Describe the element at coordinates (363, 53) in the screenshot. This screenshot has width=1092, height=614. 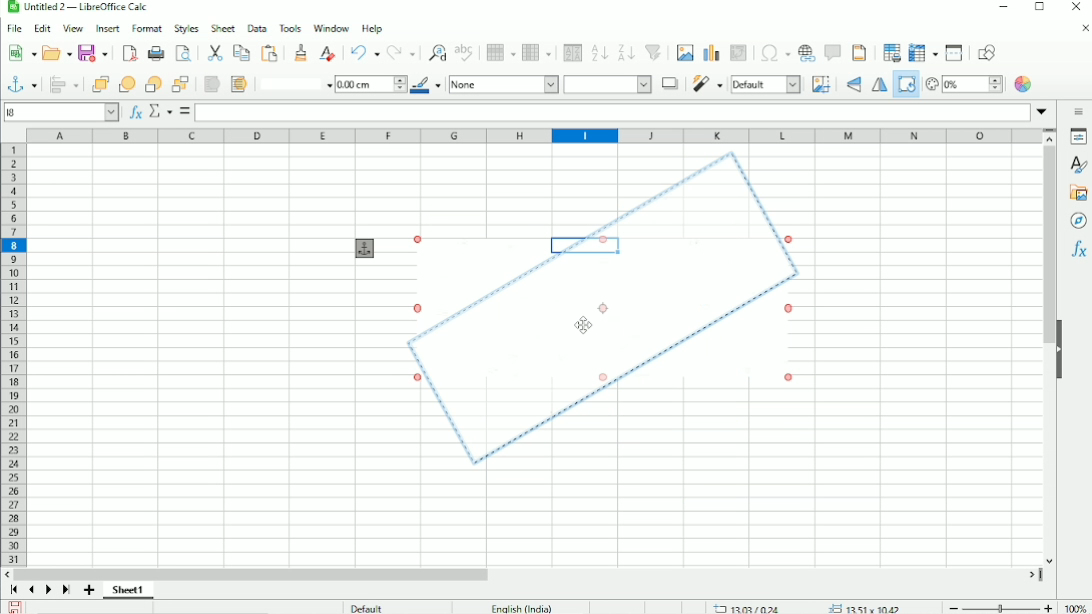
I see `Undo` at that location.